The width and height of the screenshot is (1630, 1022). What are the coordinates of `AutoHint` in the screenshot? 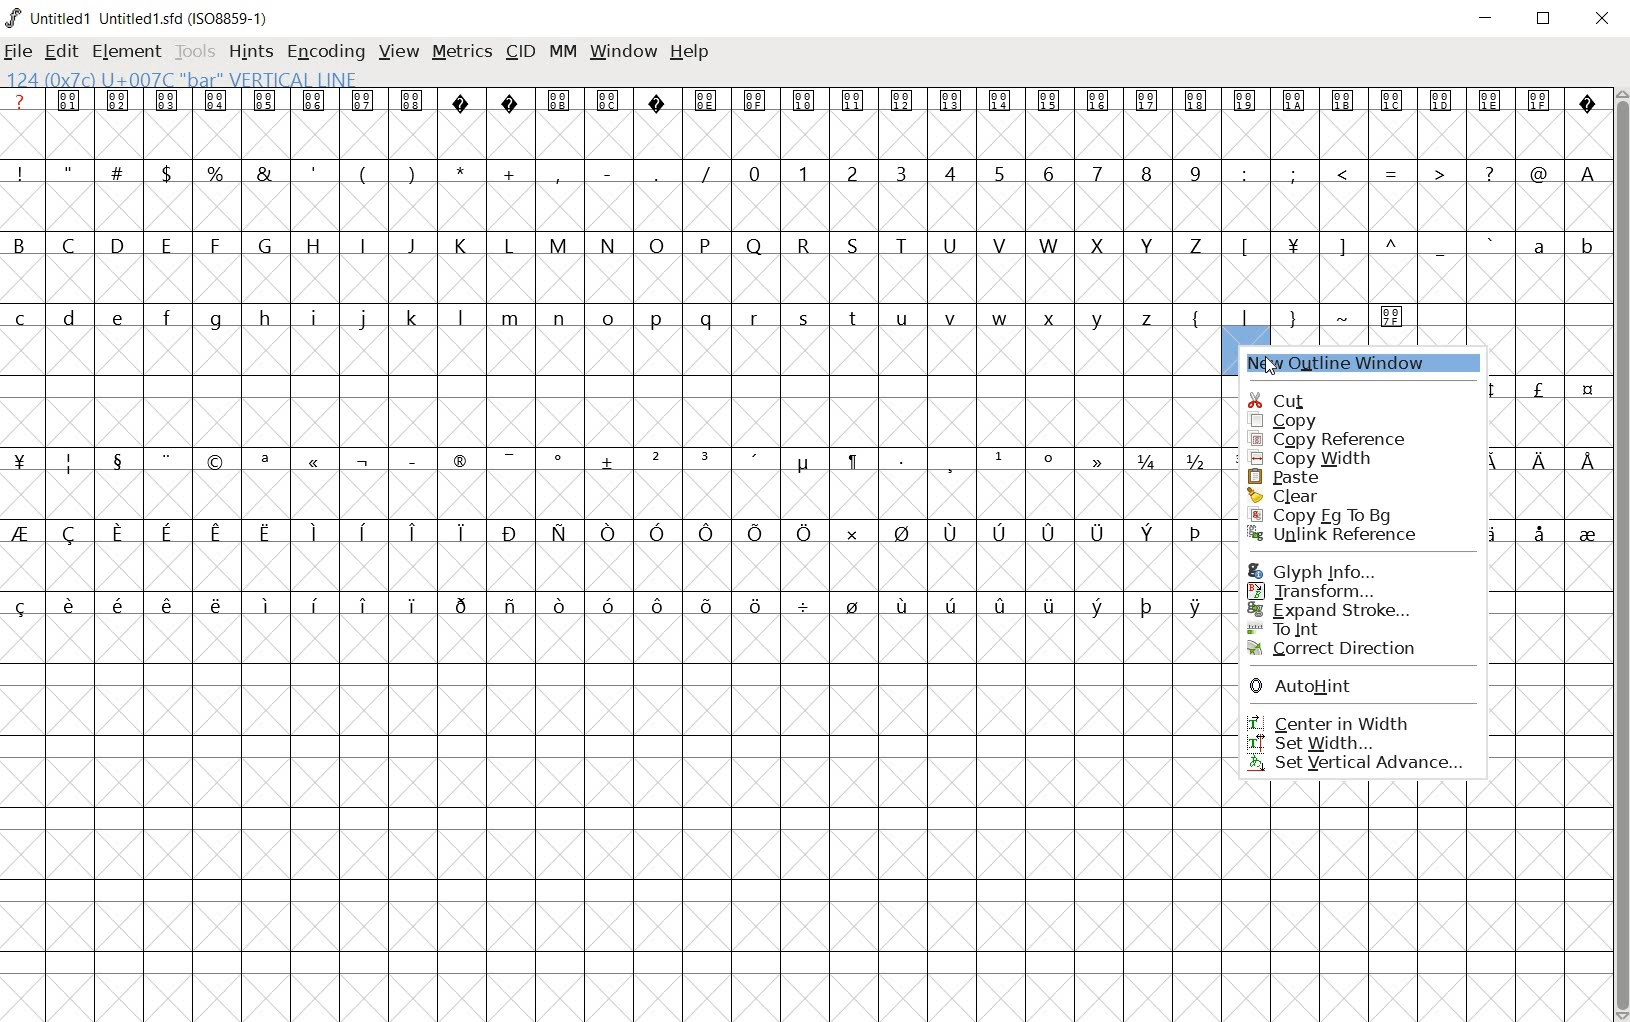 It's located at (1358, 689).